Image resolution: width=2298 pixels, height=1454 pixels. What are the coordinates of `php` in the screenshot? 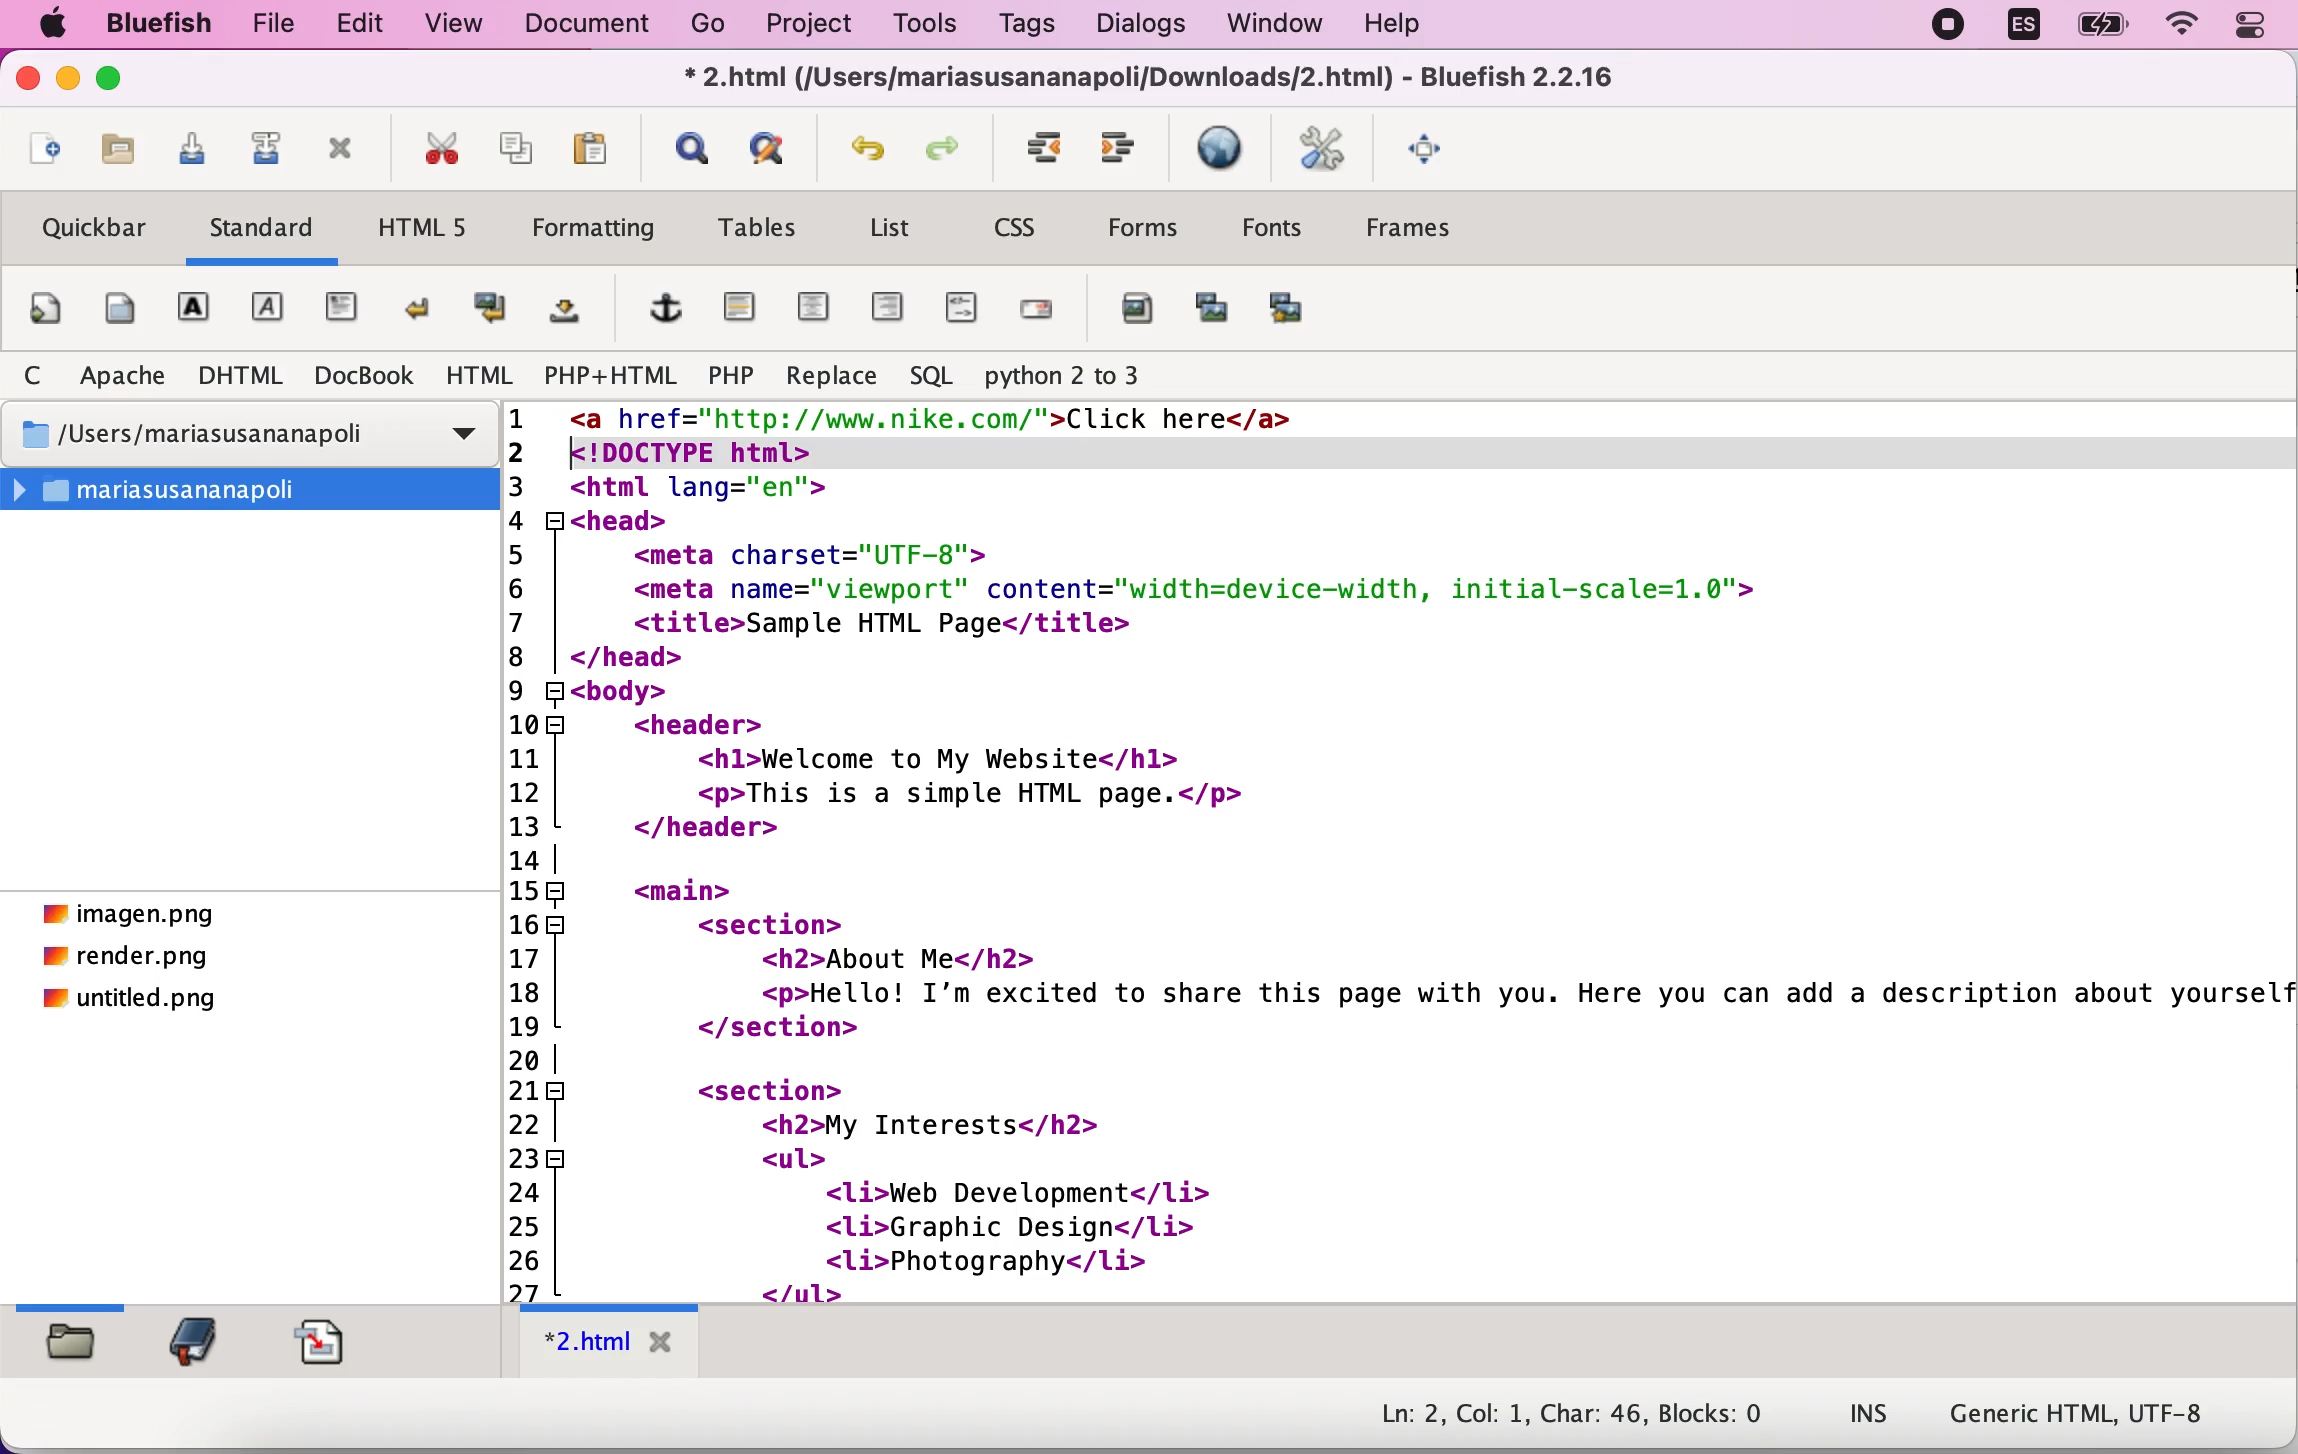 It's located at (728, 374).